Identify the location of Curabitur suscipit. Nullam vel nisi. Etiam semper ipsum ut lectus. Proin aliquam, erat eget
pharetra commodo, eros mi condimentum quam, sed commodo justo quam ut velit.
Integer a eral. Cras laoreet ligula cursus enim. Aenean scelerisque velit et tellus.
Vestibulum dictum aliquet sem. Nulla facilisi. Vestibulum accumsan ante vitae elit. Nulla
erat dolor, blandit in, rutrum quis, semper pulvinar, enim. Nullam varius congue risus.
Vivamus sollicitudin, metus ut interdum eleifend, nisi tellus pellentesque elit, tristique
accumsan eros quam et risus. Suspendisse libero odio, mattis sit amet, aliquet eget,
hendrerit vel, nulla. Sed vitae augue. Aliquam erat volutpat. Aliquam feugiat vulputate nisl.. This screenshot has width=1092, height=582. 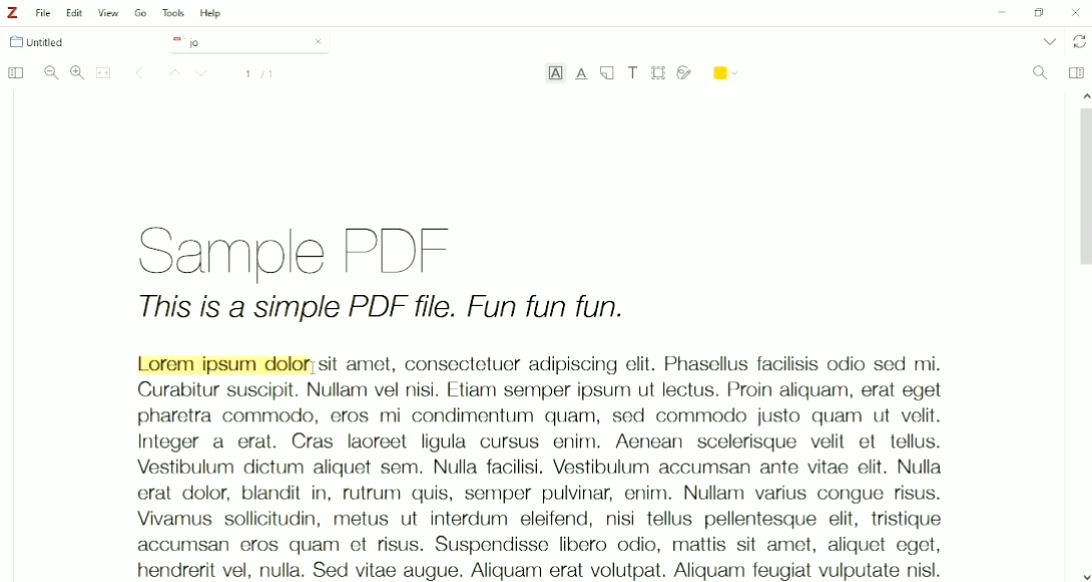
(538, 480).